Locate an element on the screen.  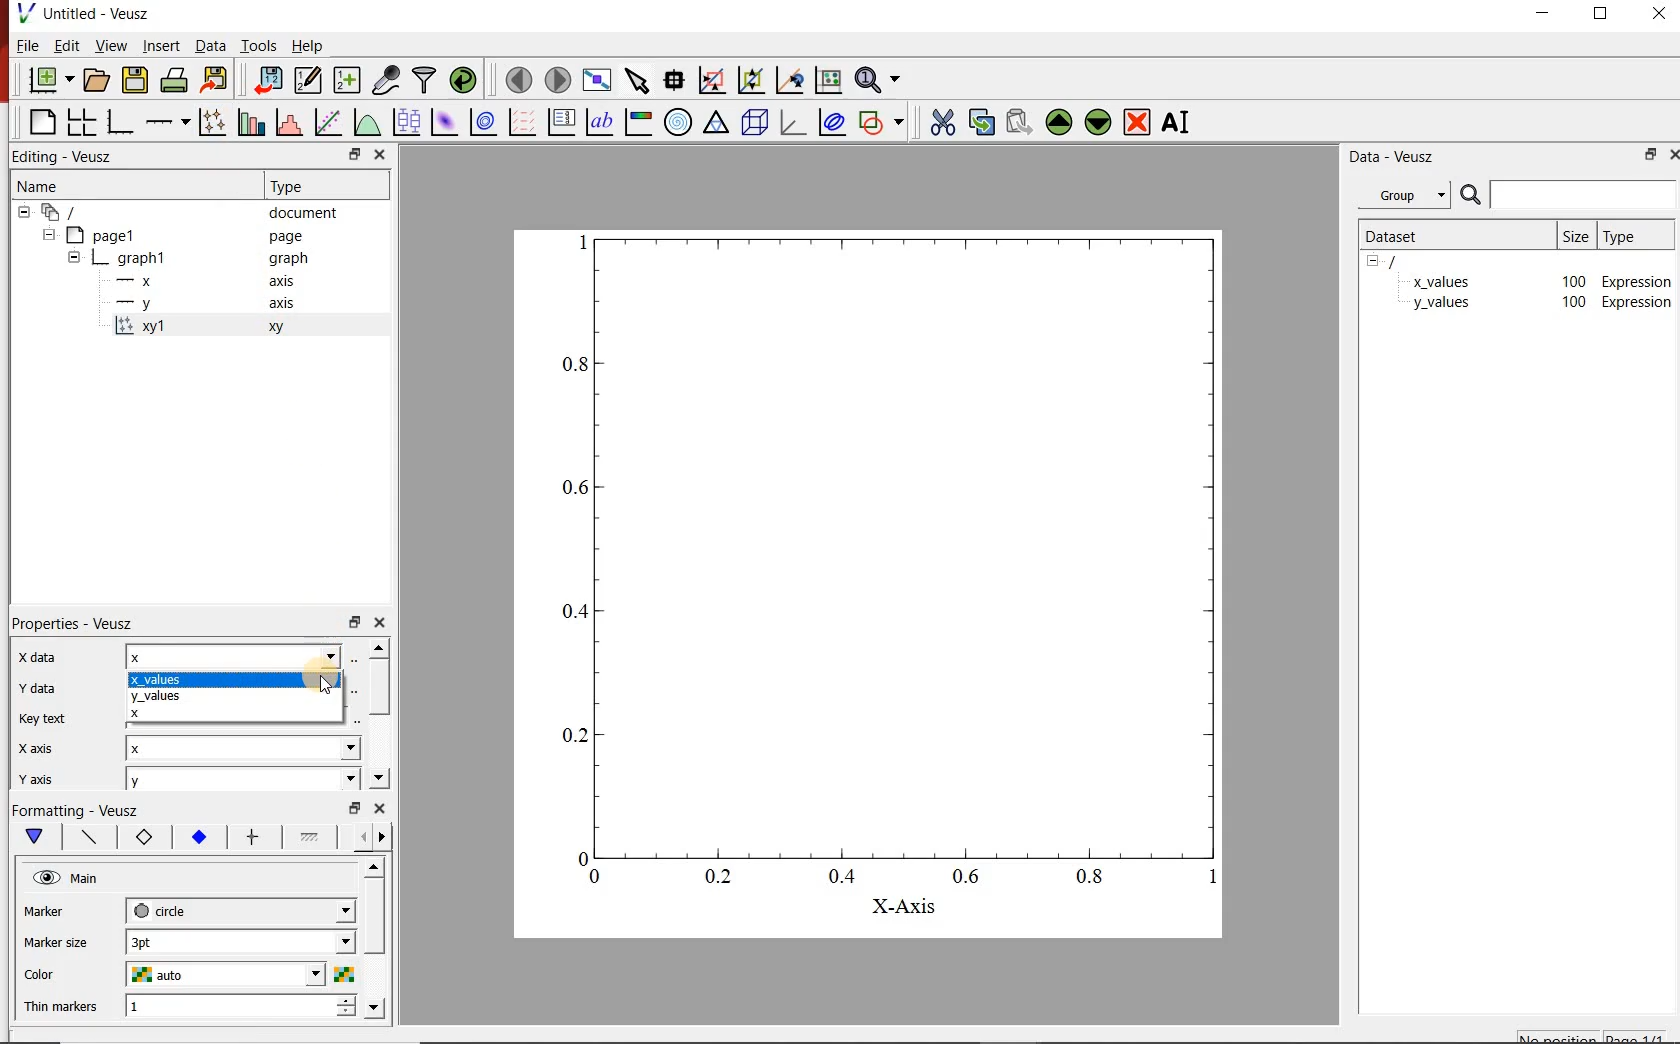
3pt is located at coordinates (241, 941).